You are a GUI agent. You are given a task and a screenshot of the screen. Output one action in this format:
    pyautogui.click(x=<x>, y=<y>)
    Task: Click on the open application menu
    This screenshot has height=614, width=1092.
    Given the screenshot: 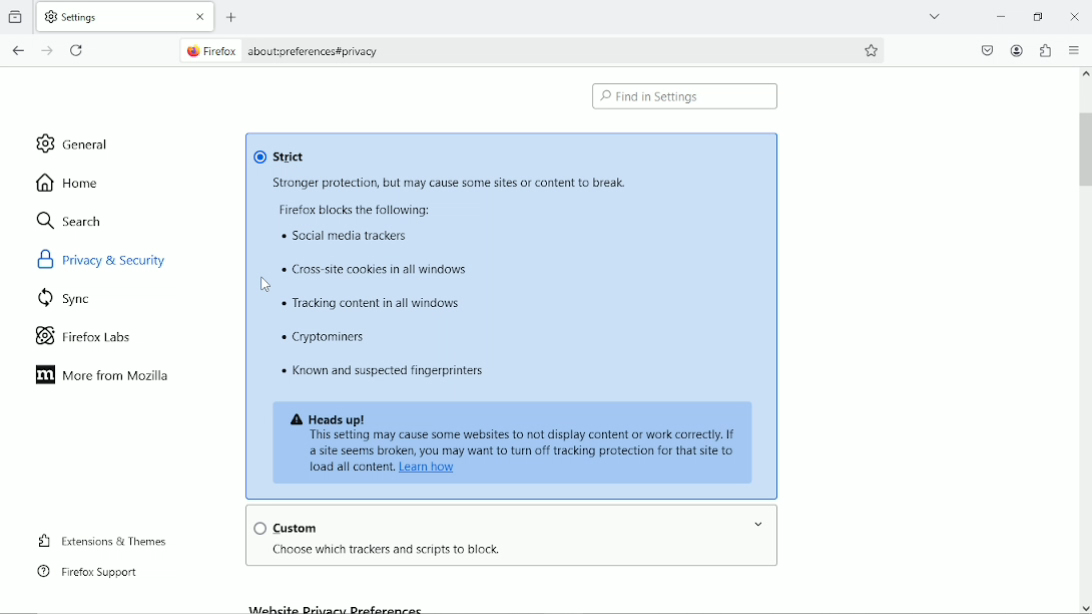 What is the action you would take?
    pyautogui.click(x=1077, y=51)
    